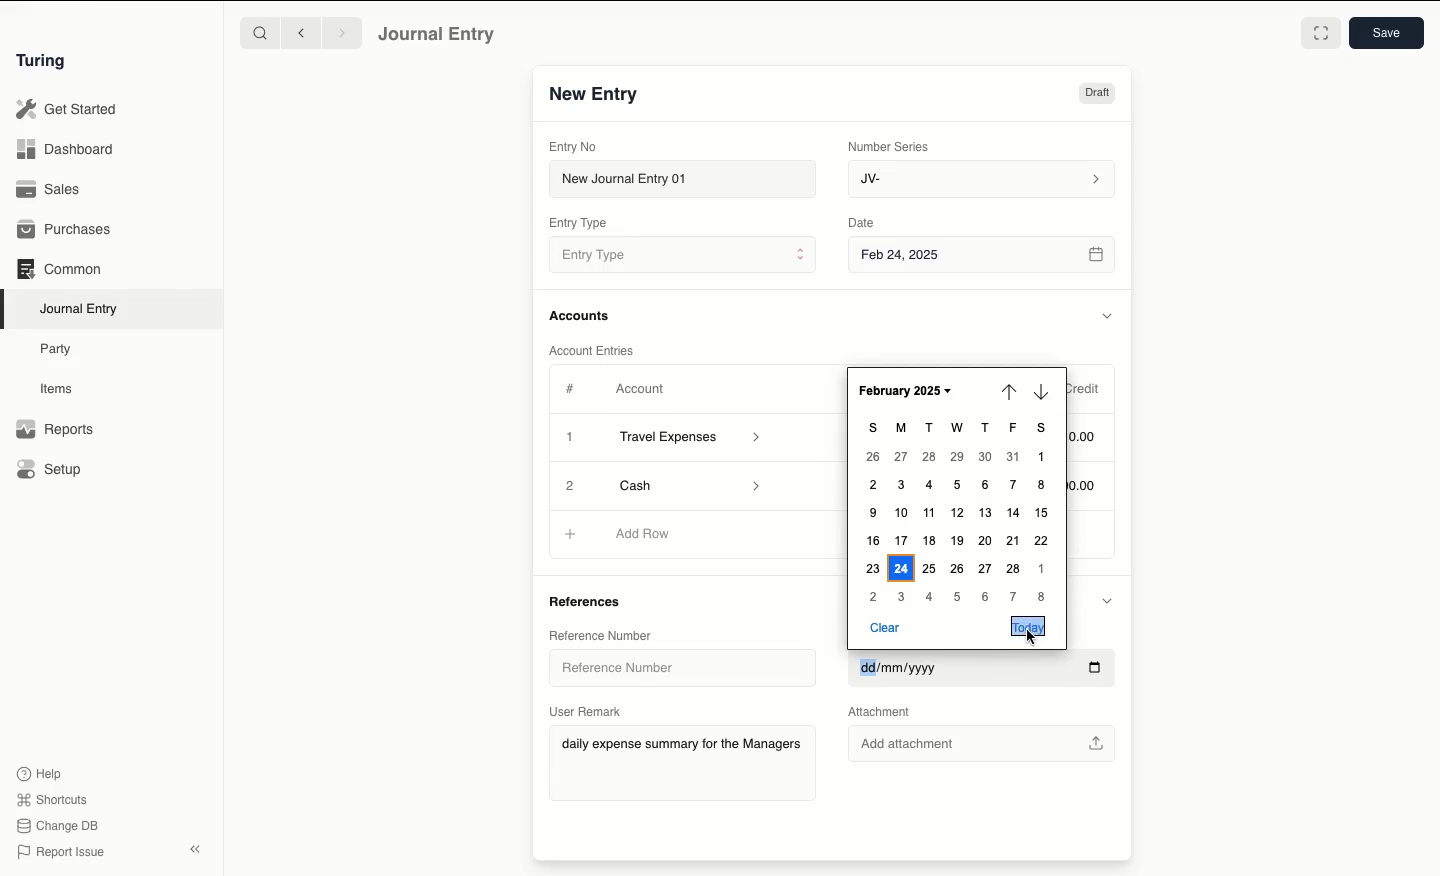 Image resolution: width=1440 pixels, height=876 pixels. What do you see at coordinates (572, 388) in the screenshot?
I see `Hashtag` at bounding box center [572, 388].